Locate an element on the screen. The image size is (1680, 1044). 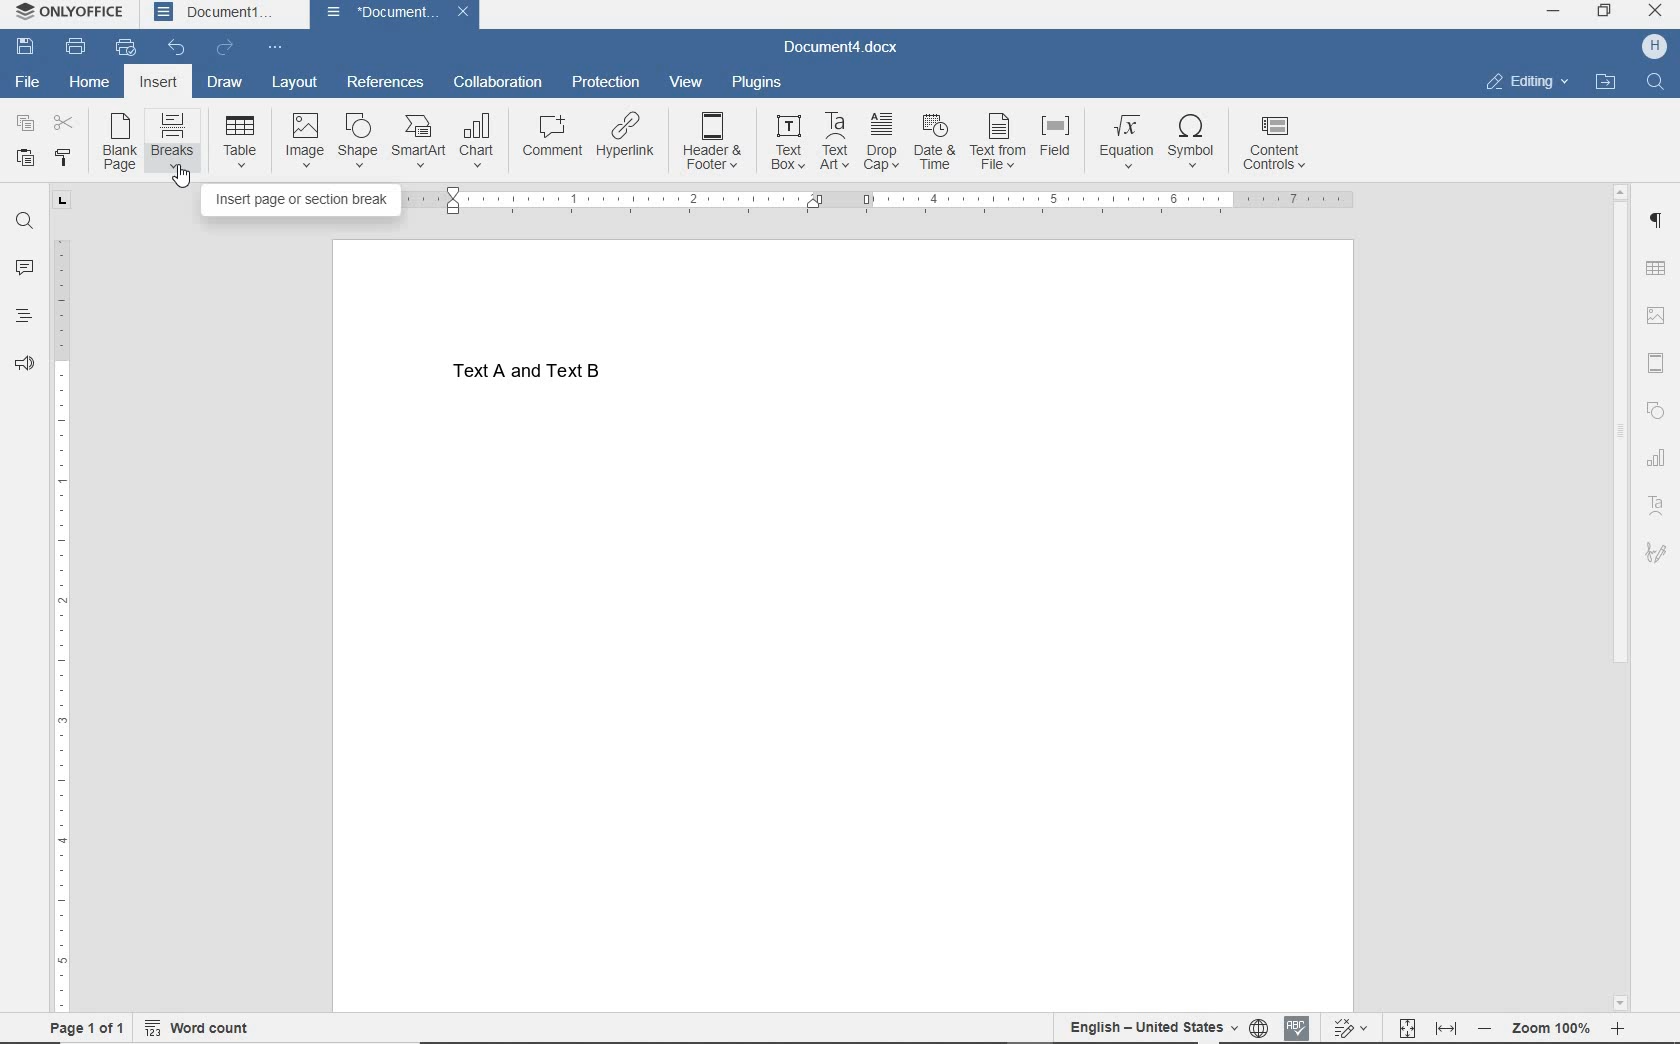
HEADER & FOOTER is located at coordinates (715, 141).